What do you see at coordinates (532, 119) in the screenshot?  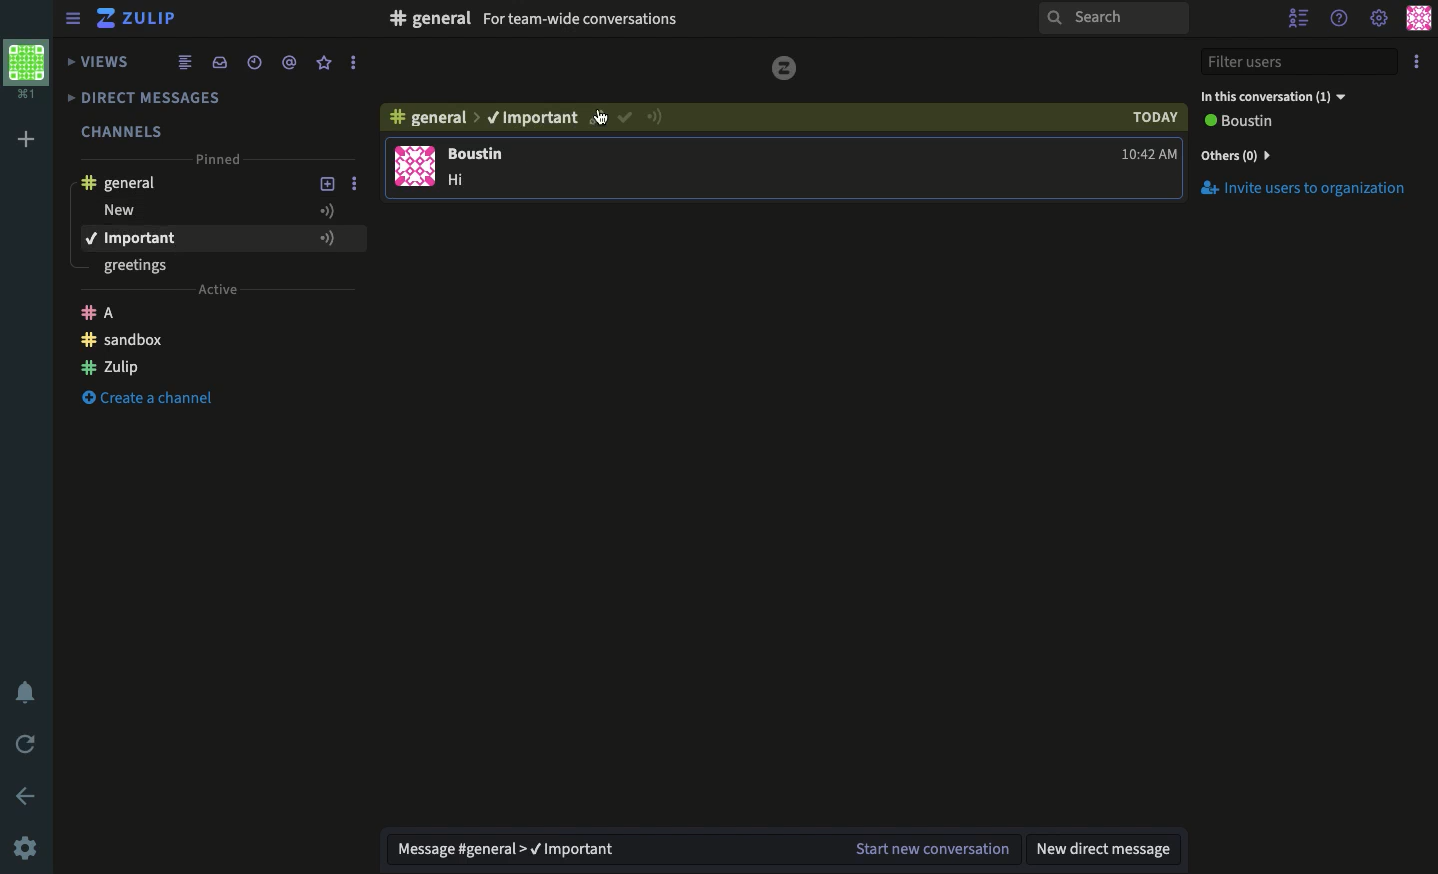 I see `important` at bounding box center [532, 119].